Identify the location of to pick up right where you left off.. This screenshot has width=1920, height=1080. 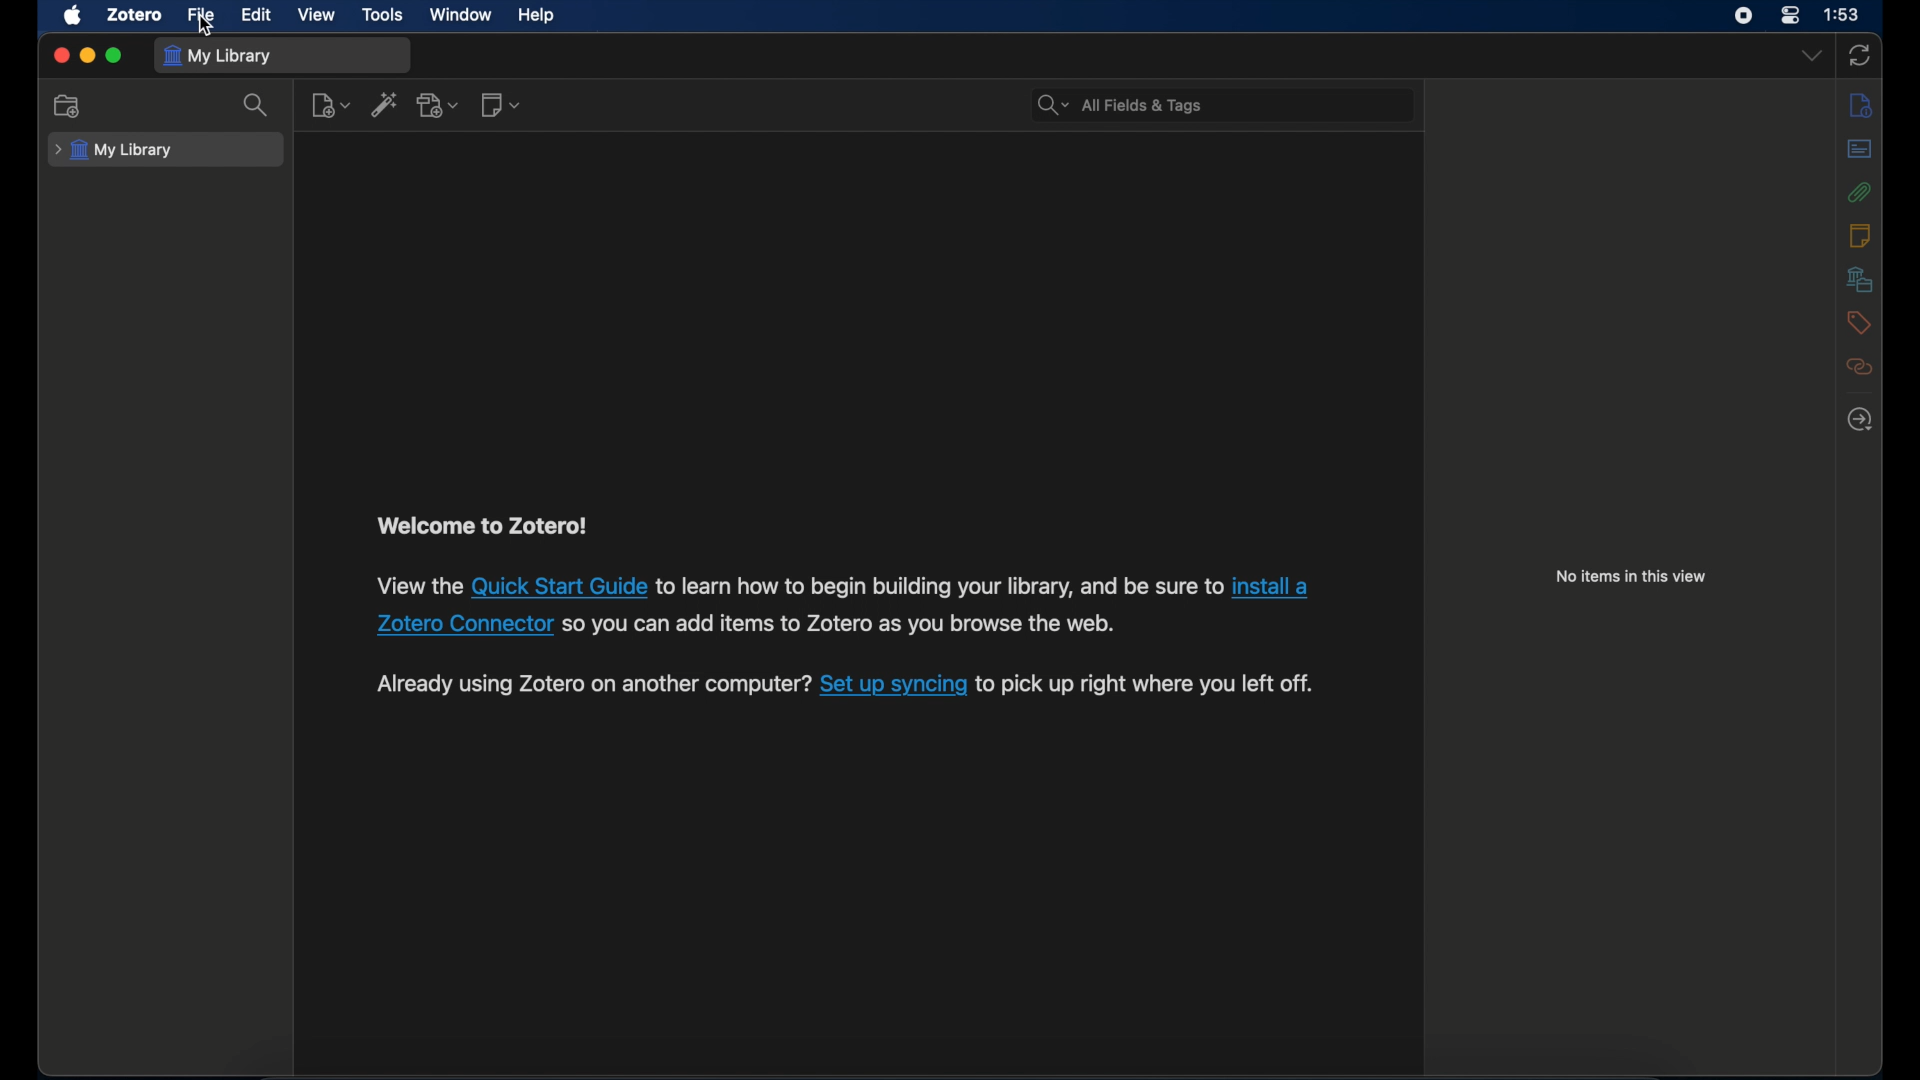
(1145, 684).